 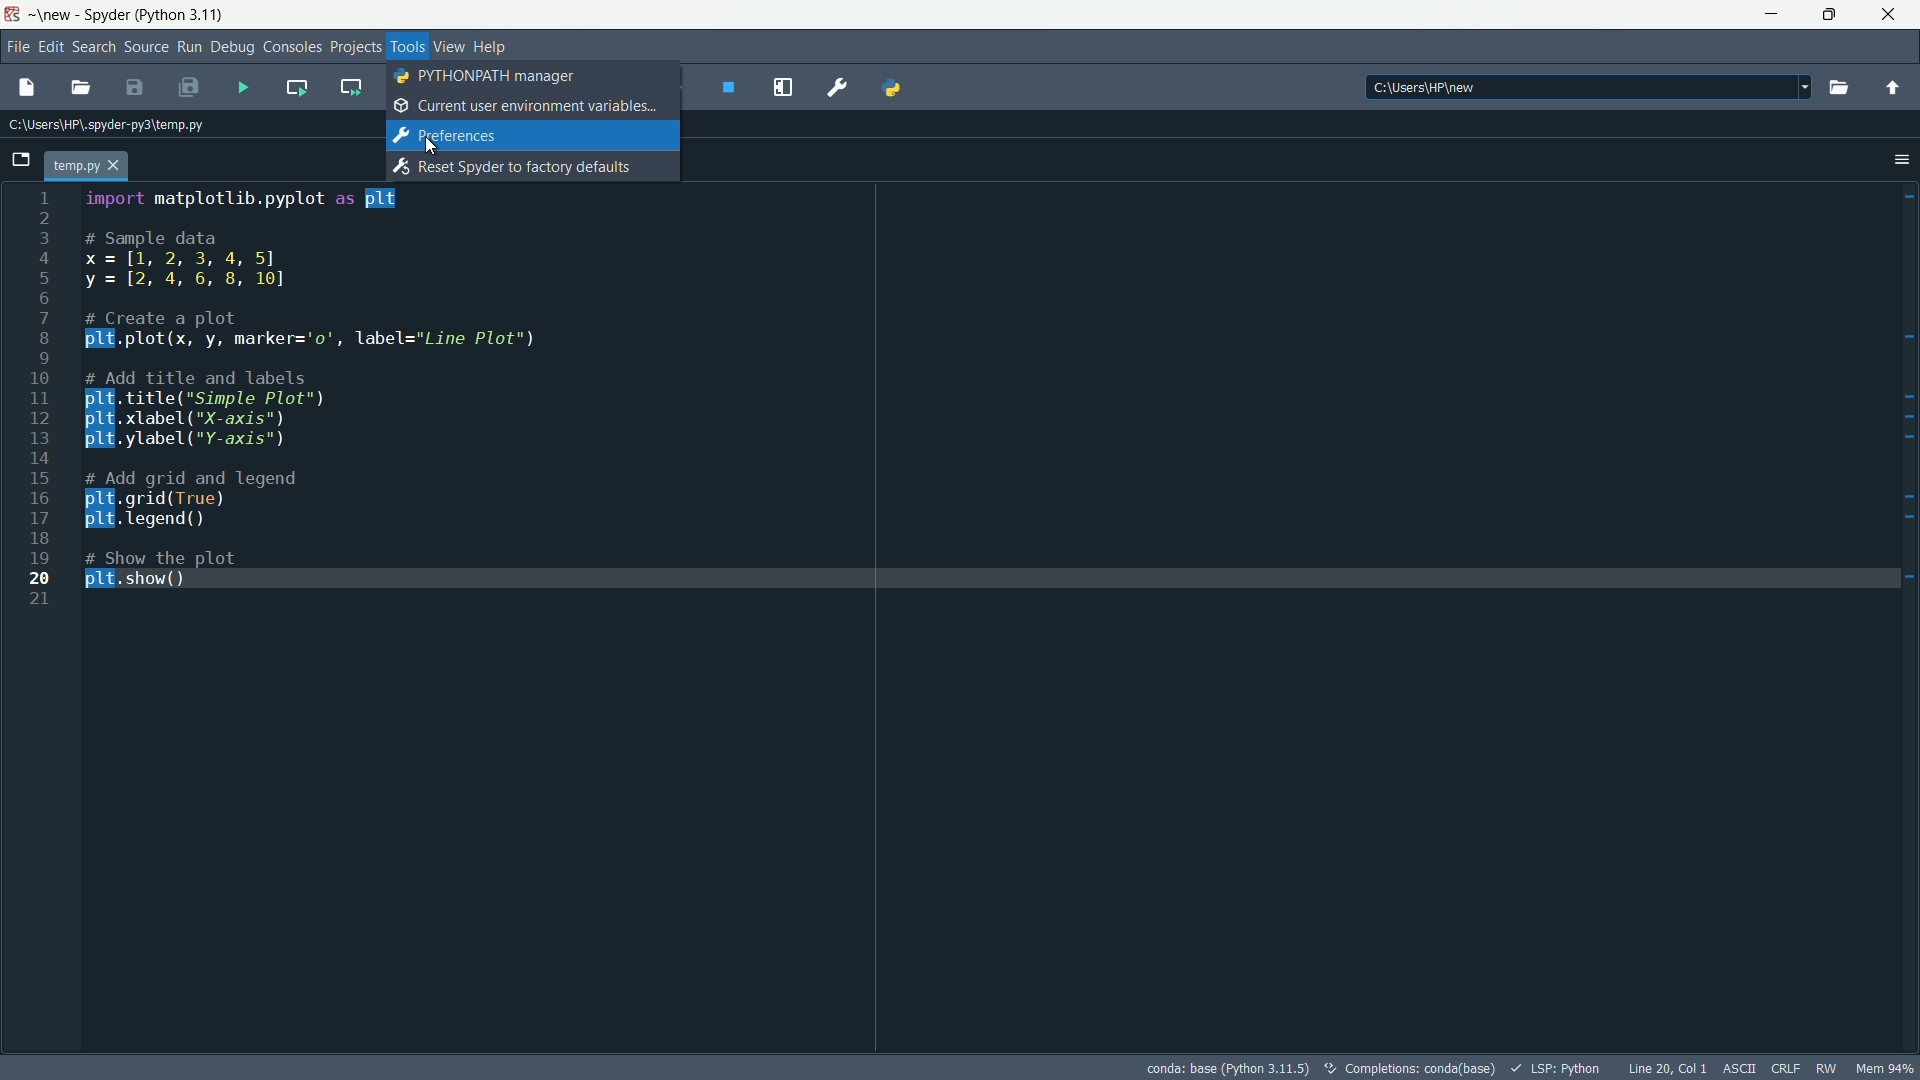 What do you see at coordinates (1772, 14) in the screenshot?
I see `minimize` at bounding box center [1772, 14].